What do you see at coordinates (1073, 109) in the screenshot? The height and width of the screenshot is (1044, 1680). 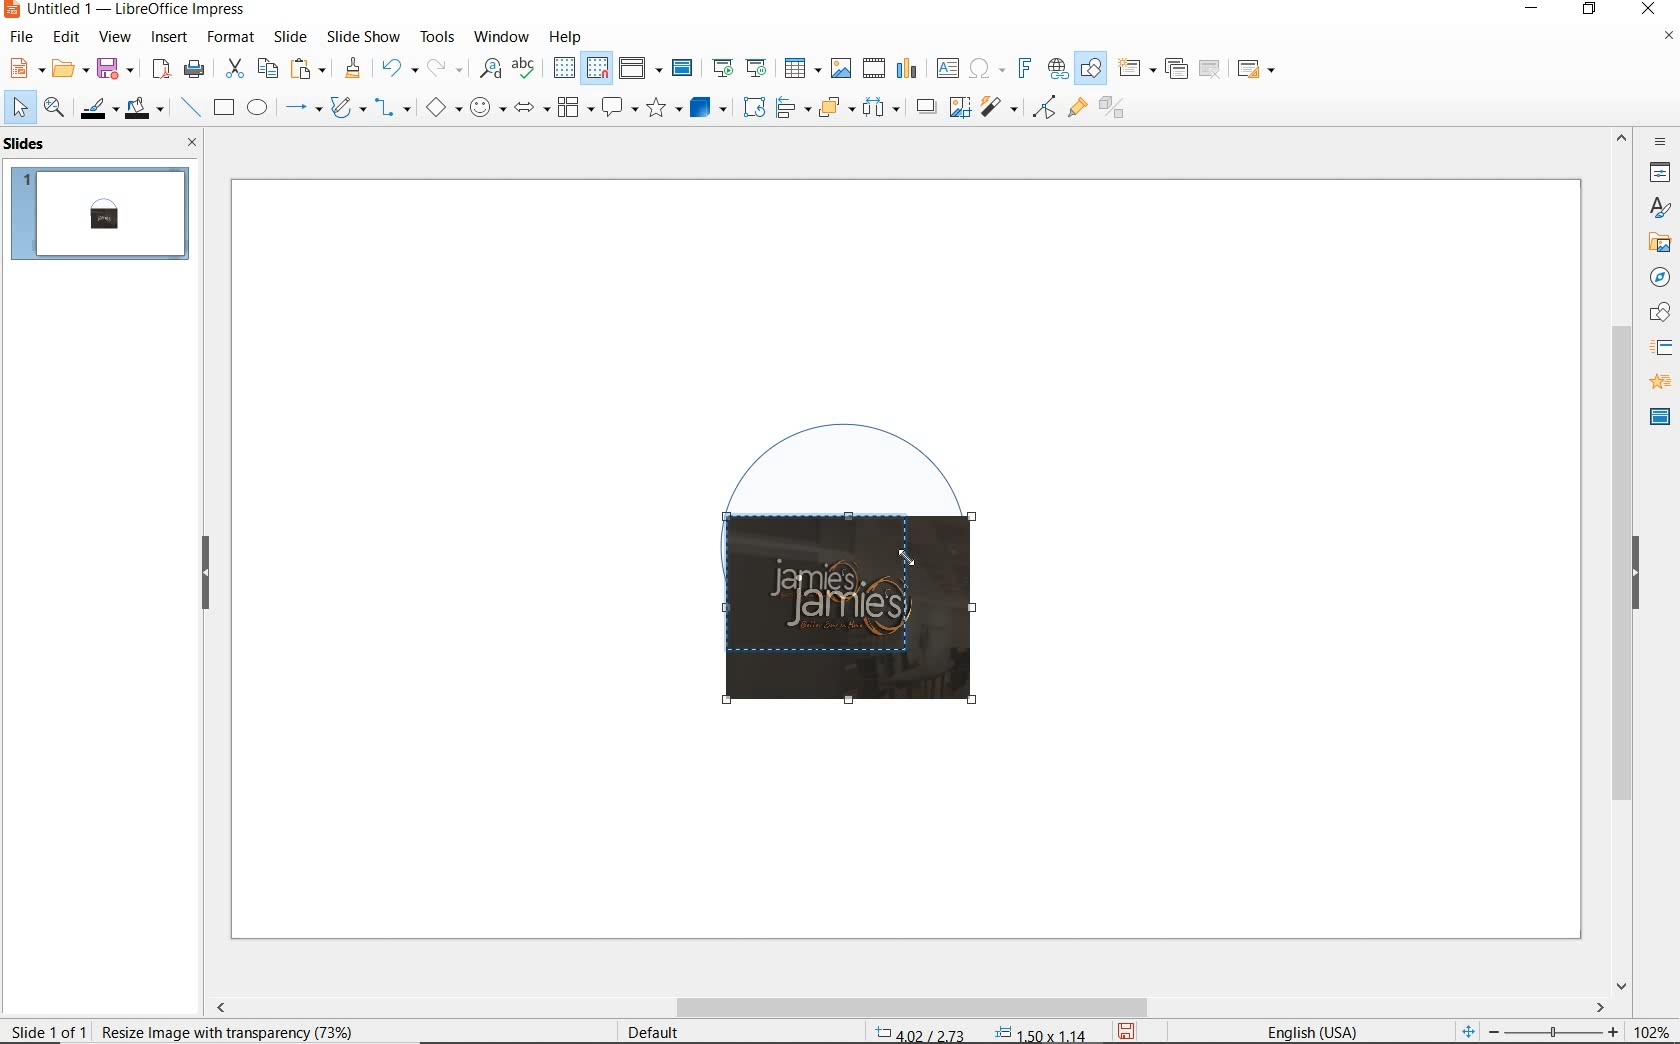 I see `show gluepoint functions` at bounding box center [1073, 109].